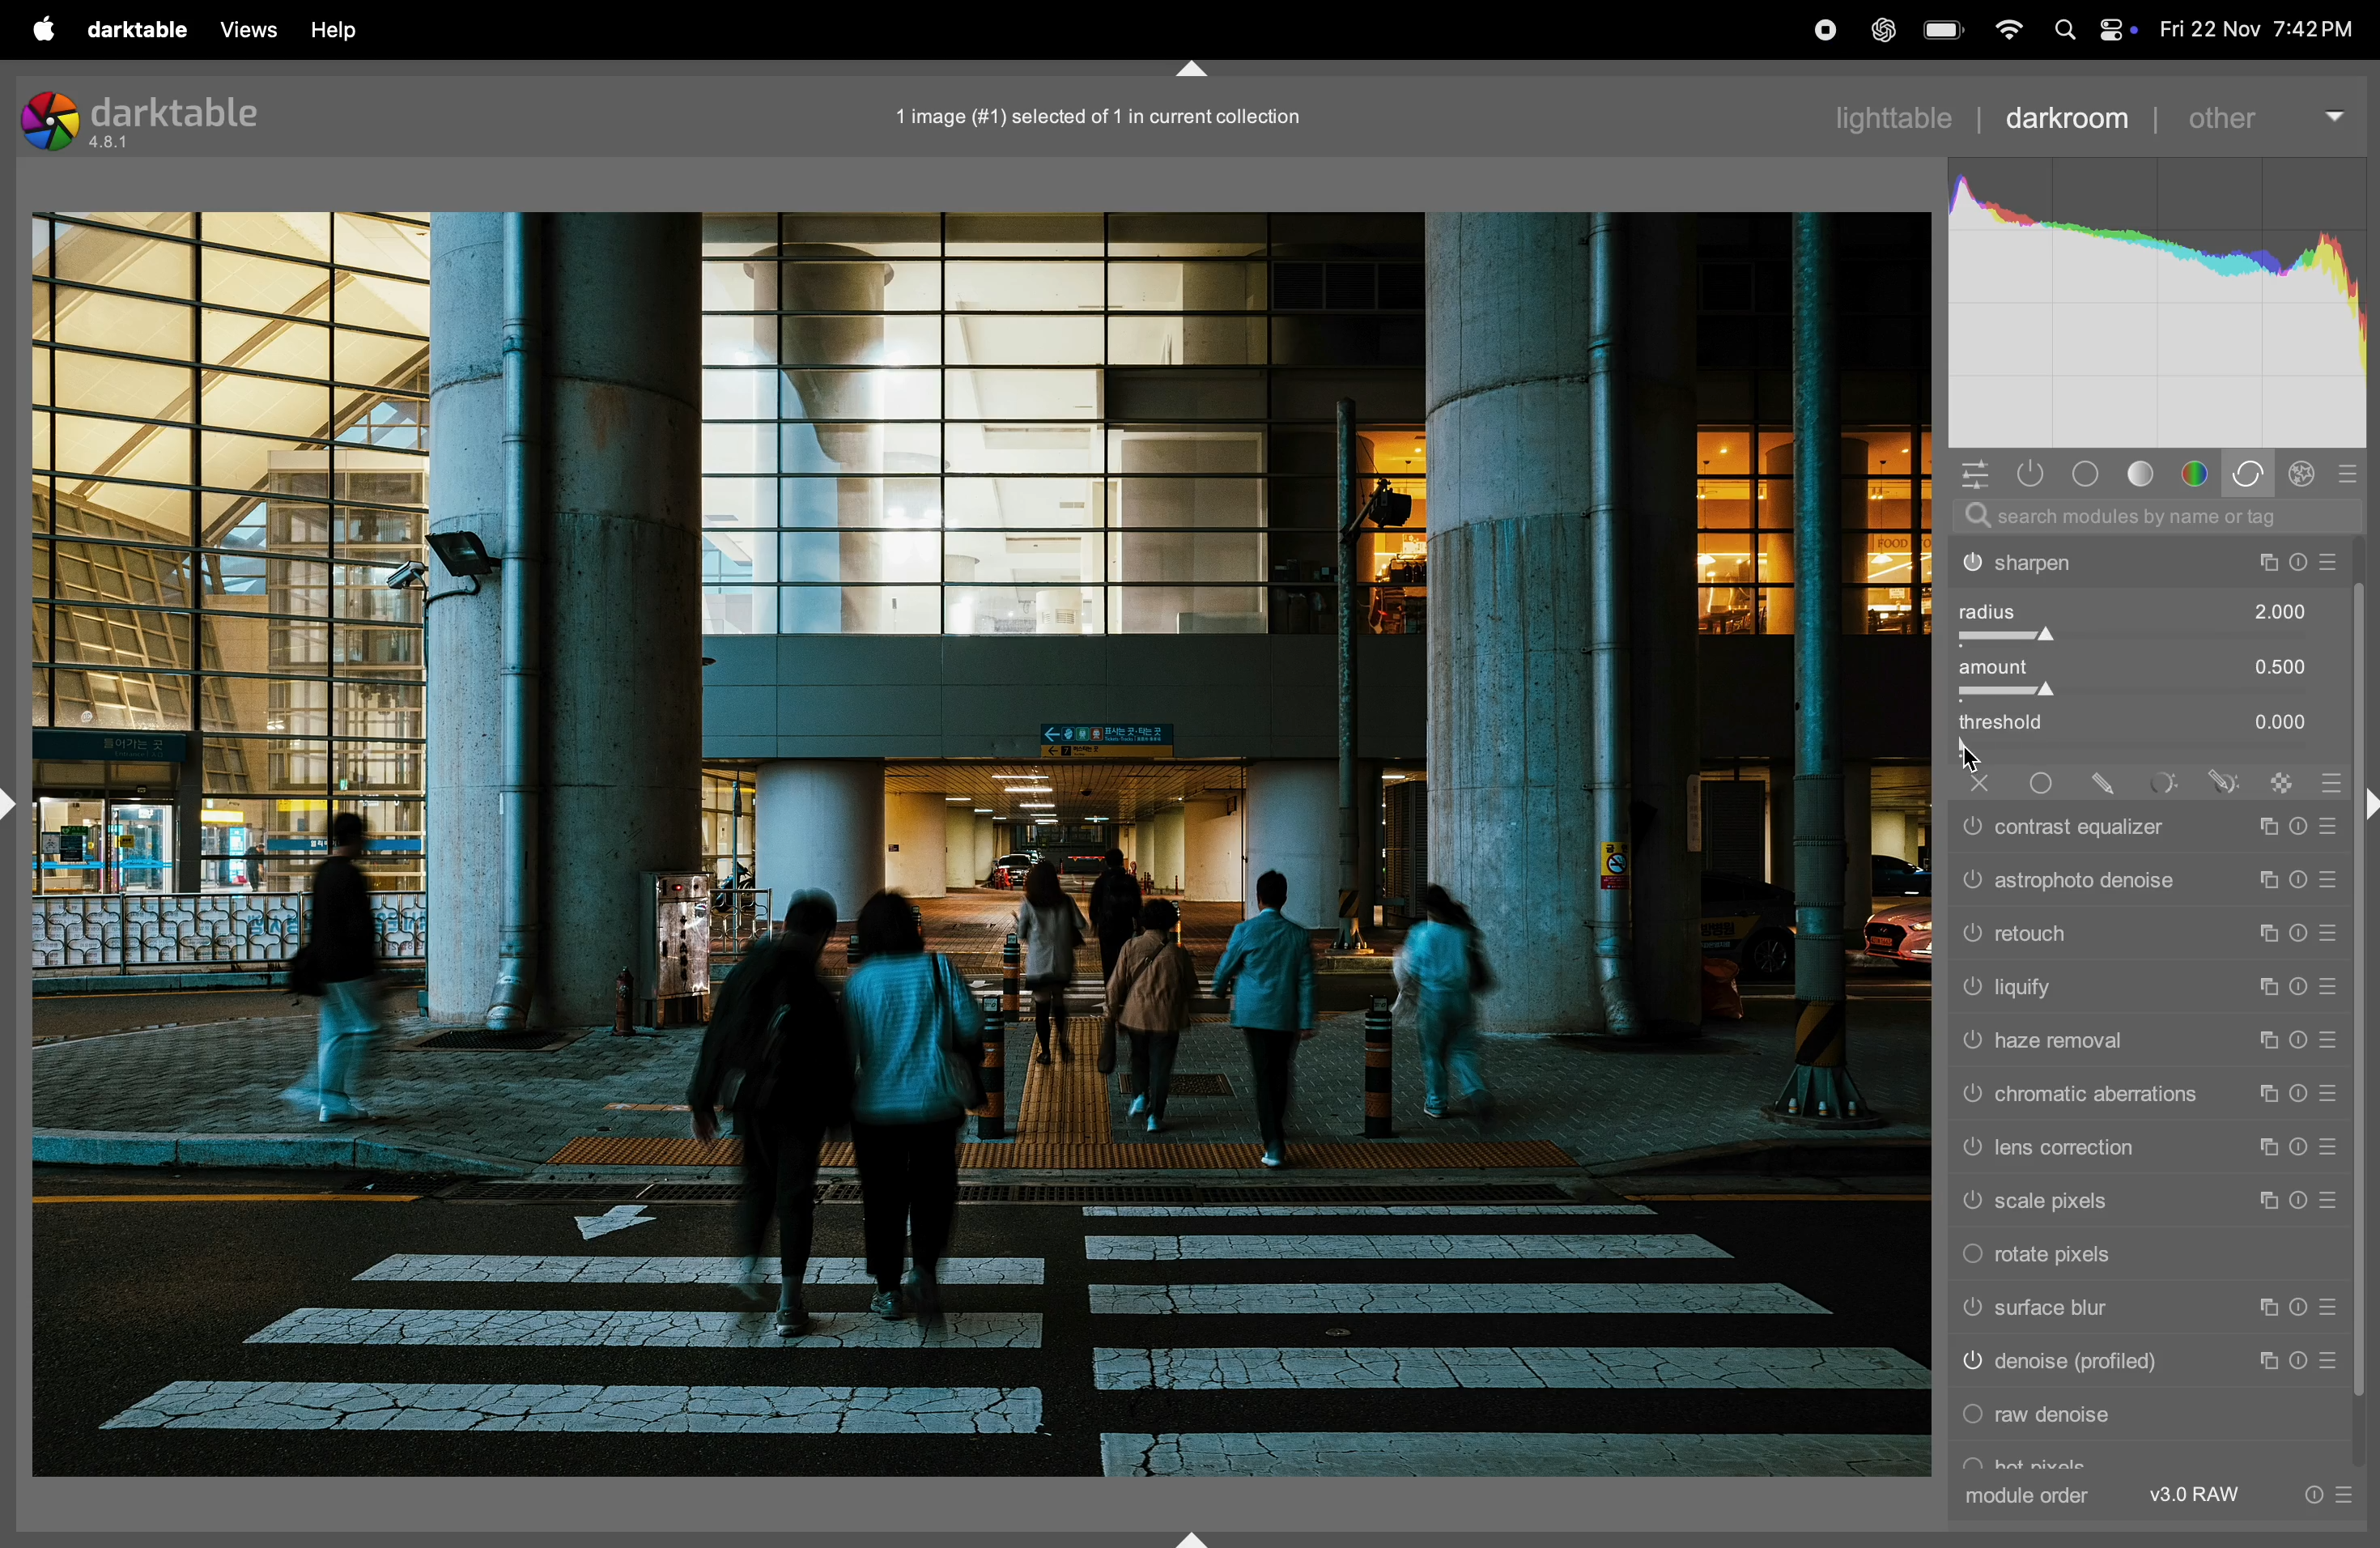 Image resolution: width=2380 pixels, height=1548 pixels. What do you see at coordinates (2152, 516) in the screenshot?
I see `search bar` at bounding box center [2152, 516].